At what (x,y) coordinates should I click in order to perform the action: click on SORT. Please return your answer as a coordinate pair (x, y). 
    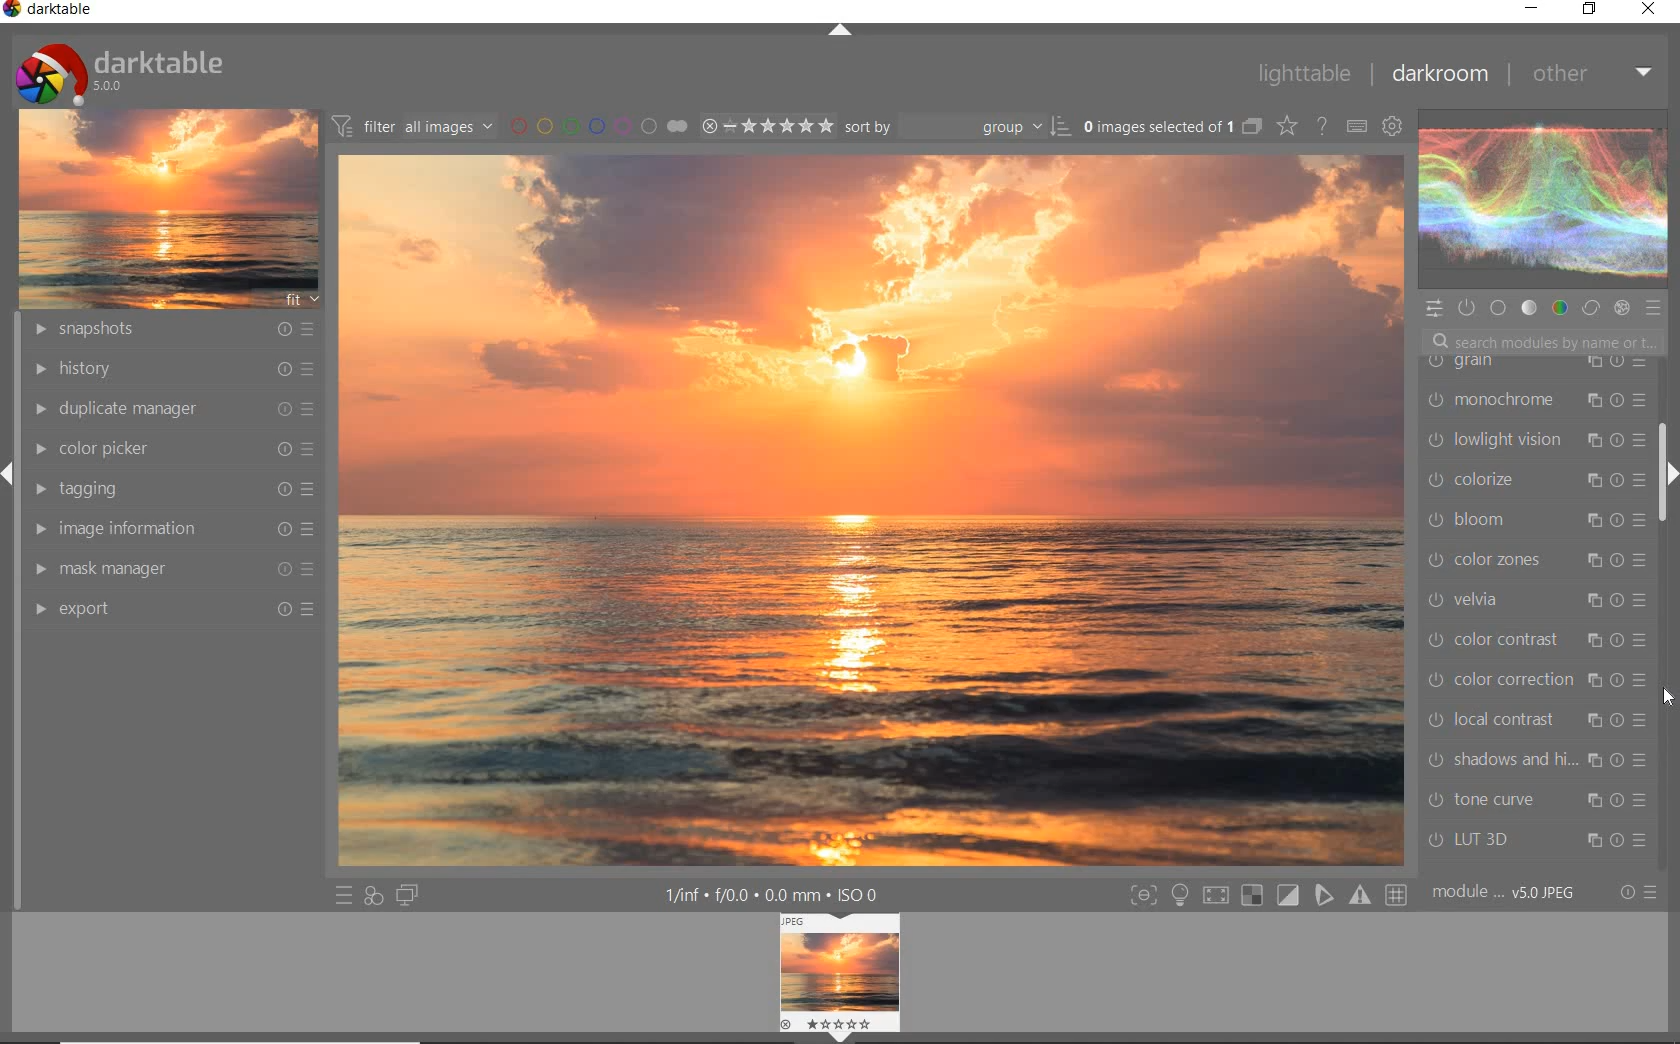
    Looking at the image, I should click on (956, 127).